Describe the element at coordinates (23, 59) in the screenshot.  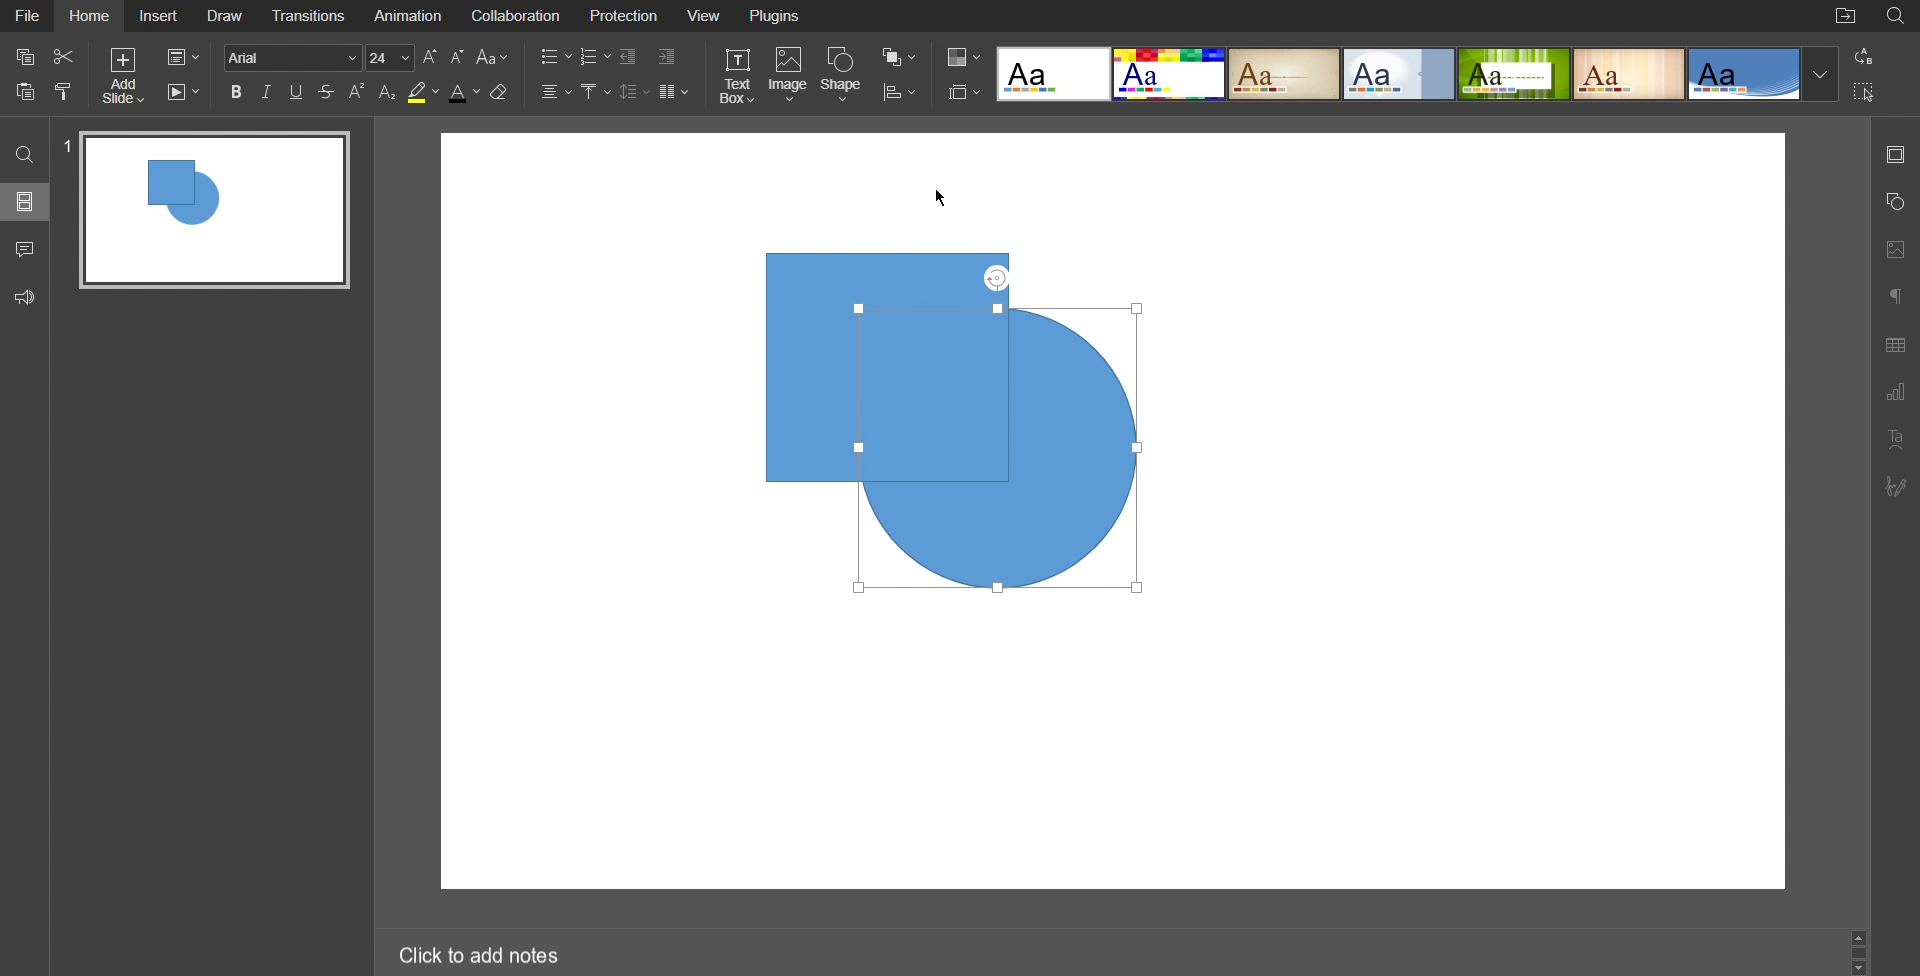
I see `Copy` at that location.